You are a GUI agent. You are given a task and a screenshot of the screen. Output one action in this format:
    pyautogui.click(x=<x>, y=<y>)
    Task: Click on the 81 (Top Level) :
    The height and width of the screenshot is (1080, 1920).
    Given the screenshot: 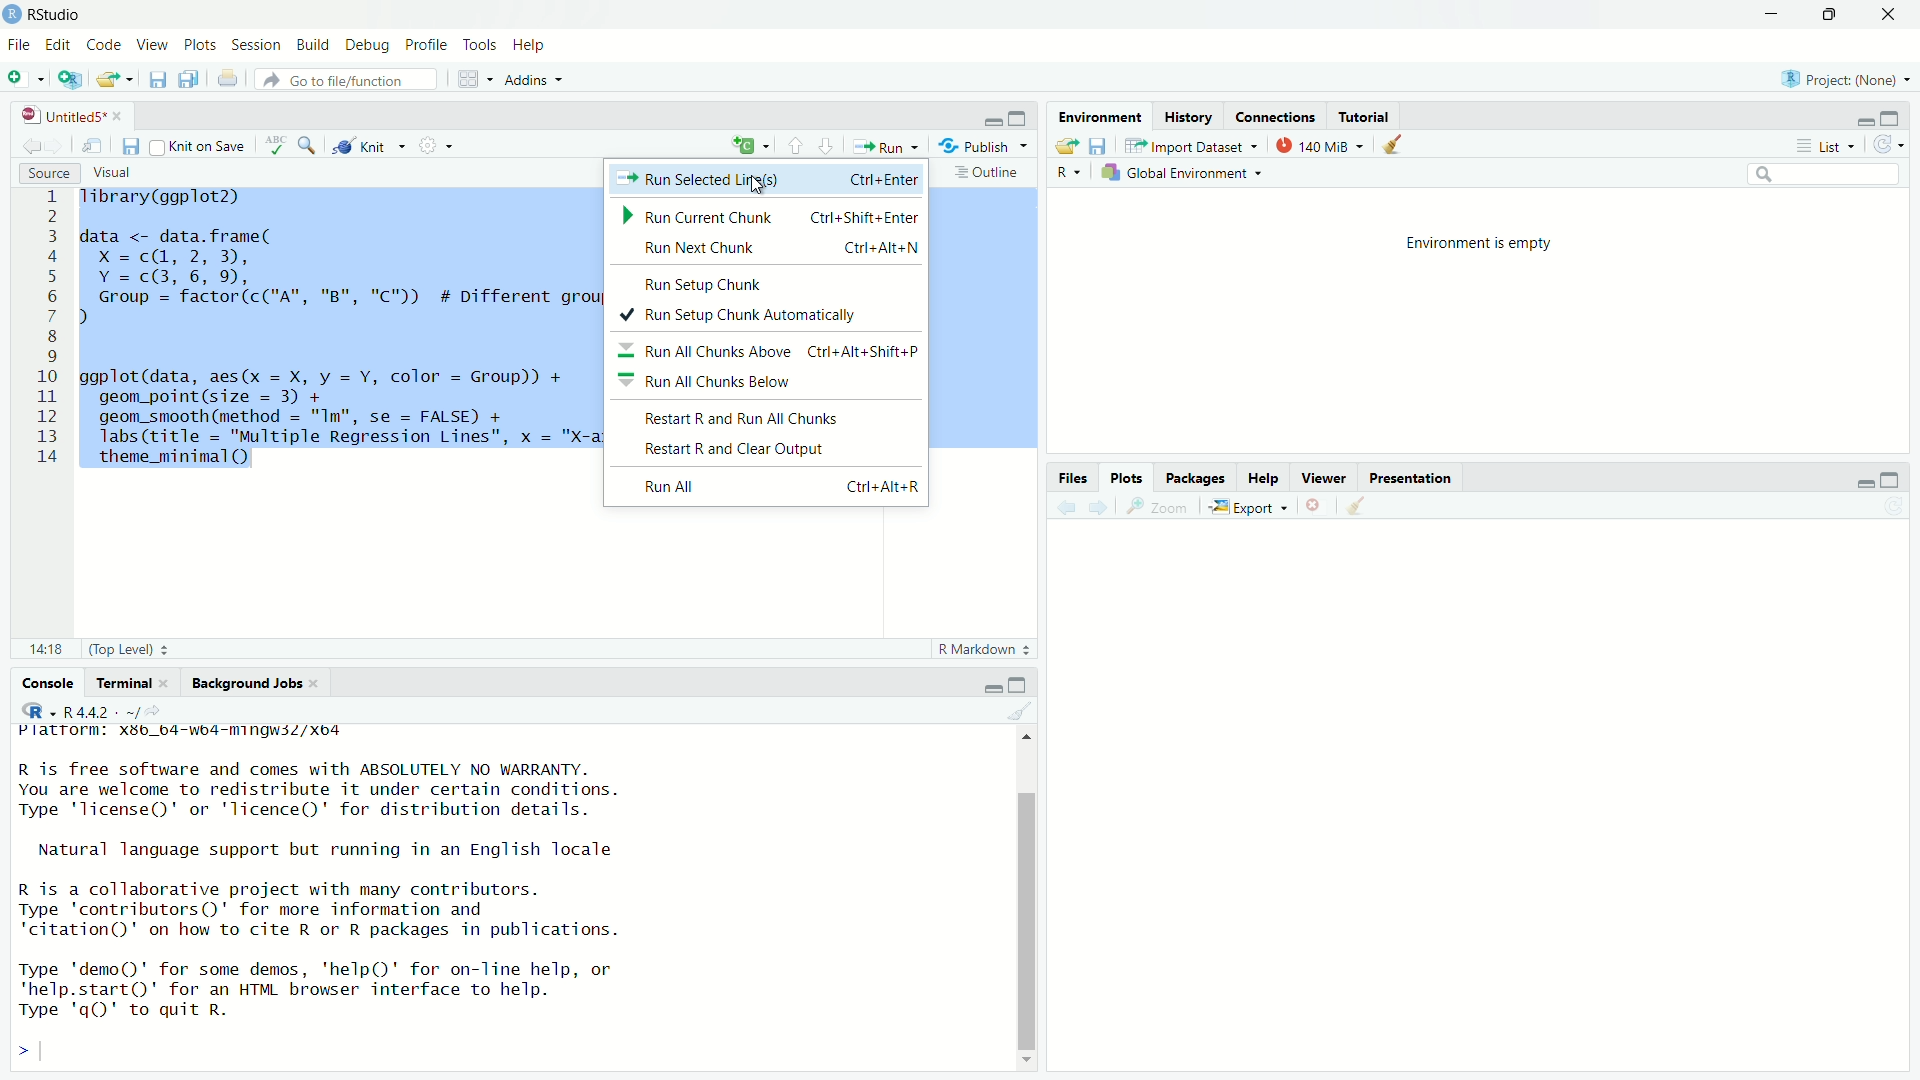 What is the action you would take?
    pyautogui.click(x=94, y=647)
    